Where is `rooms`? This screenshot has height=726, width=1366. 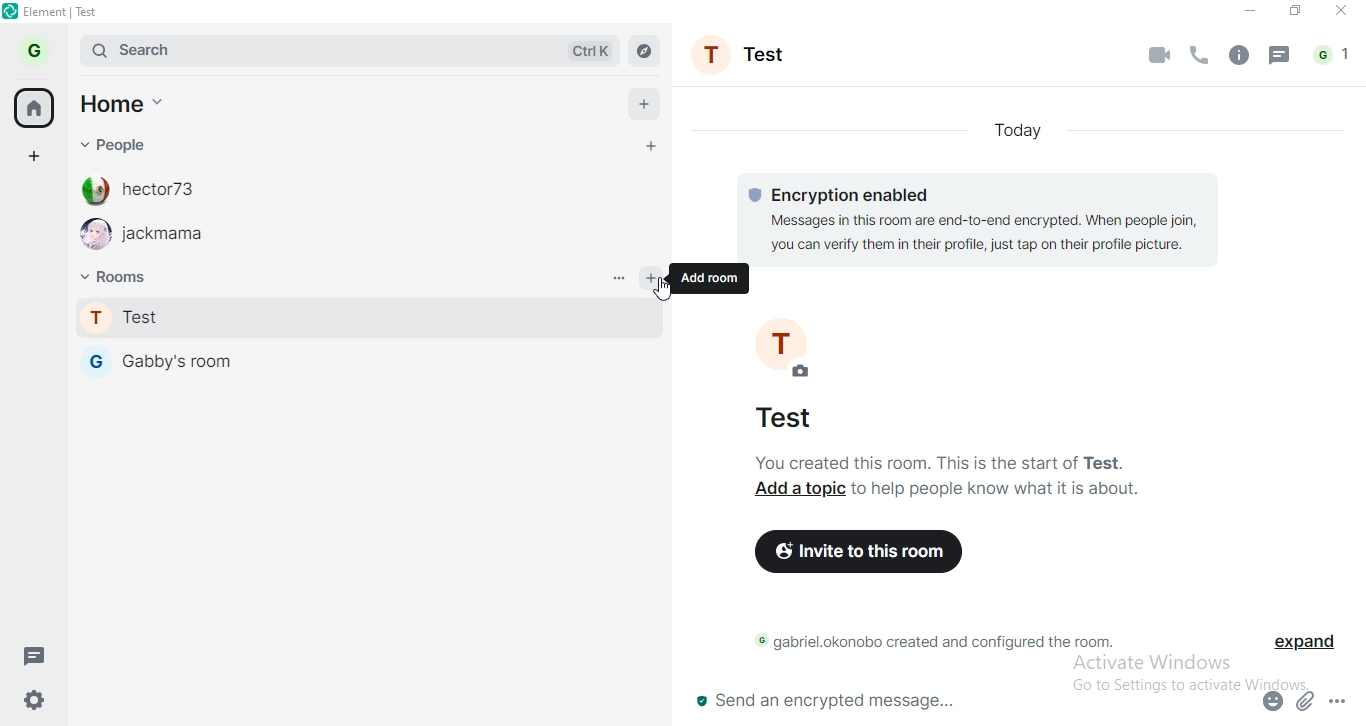 rooms is located at coordinates (133, 275).